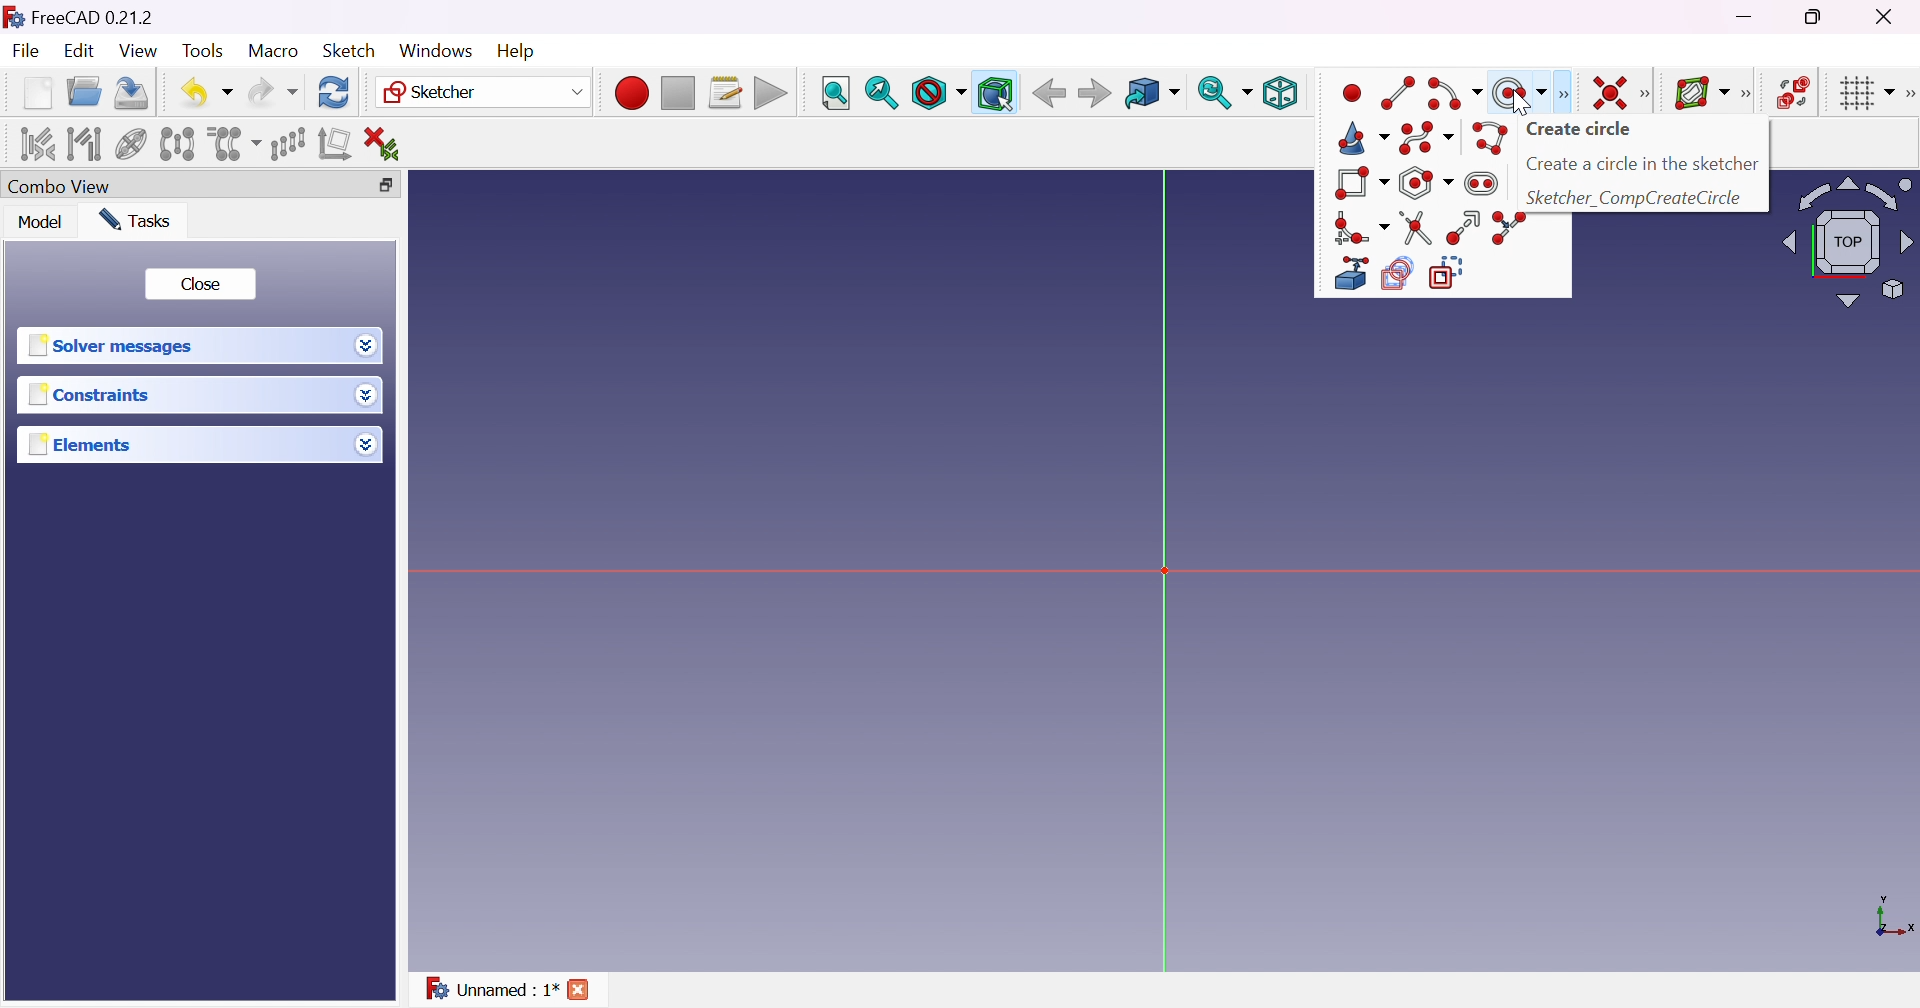 The width and height of the screenshot is (1920, 1008). What do you see at coordinates (129, 92) in the screenshot?
I see `Save` at bounding box center [129, 92].